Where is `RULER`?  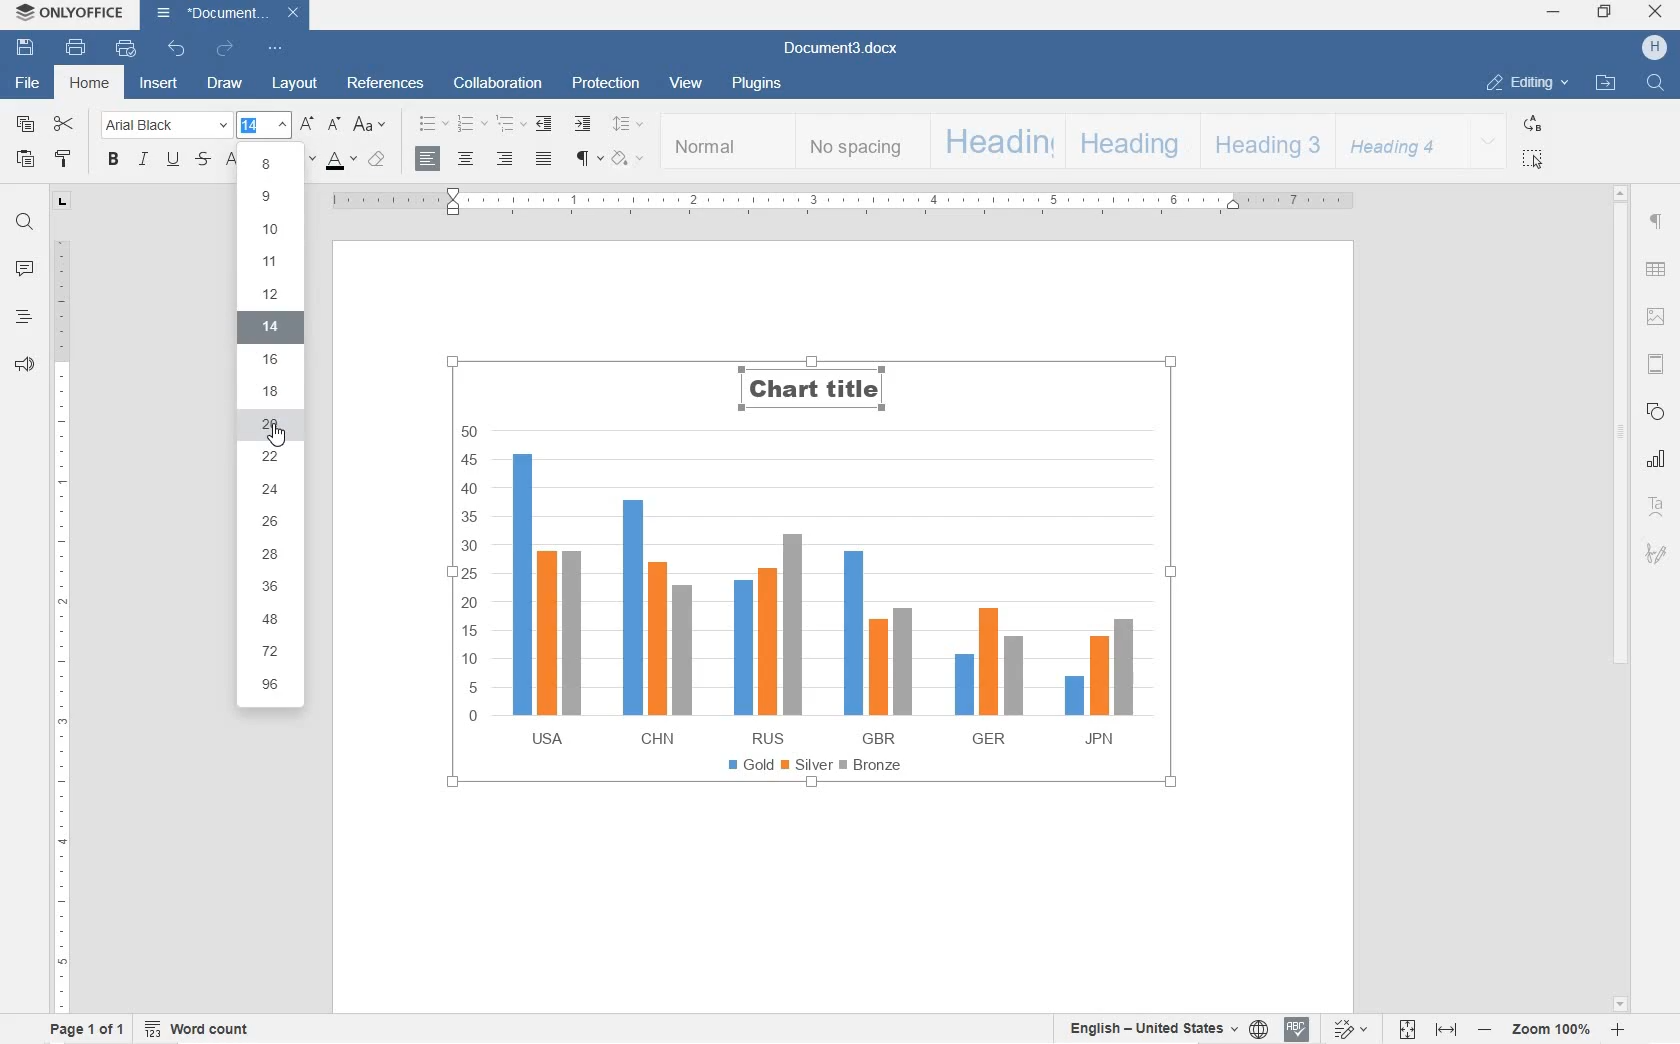 RULER is located at coordinates (61, 622).